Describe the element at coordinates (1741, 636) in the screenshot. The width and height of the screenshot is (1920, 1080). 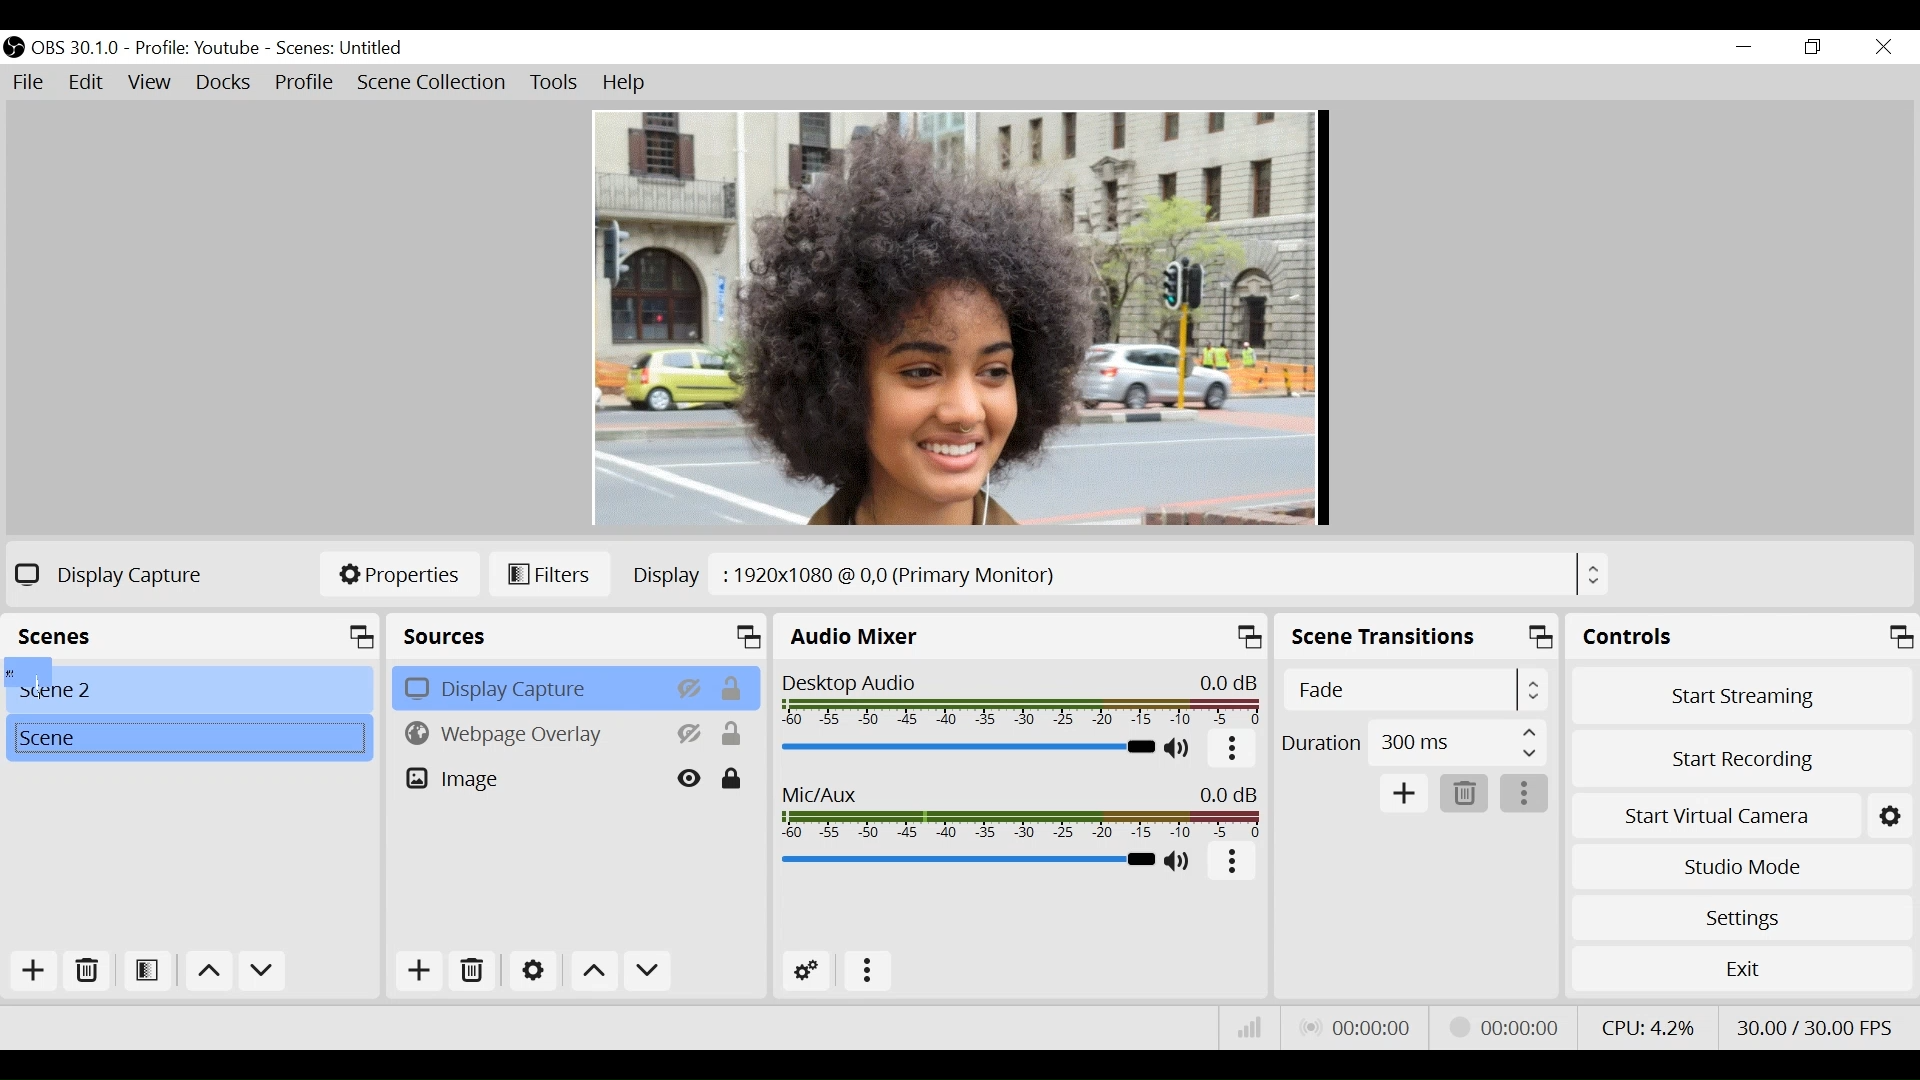
I see `Control` at that location.